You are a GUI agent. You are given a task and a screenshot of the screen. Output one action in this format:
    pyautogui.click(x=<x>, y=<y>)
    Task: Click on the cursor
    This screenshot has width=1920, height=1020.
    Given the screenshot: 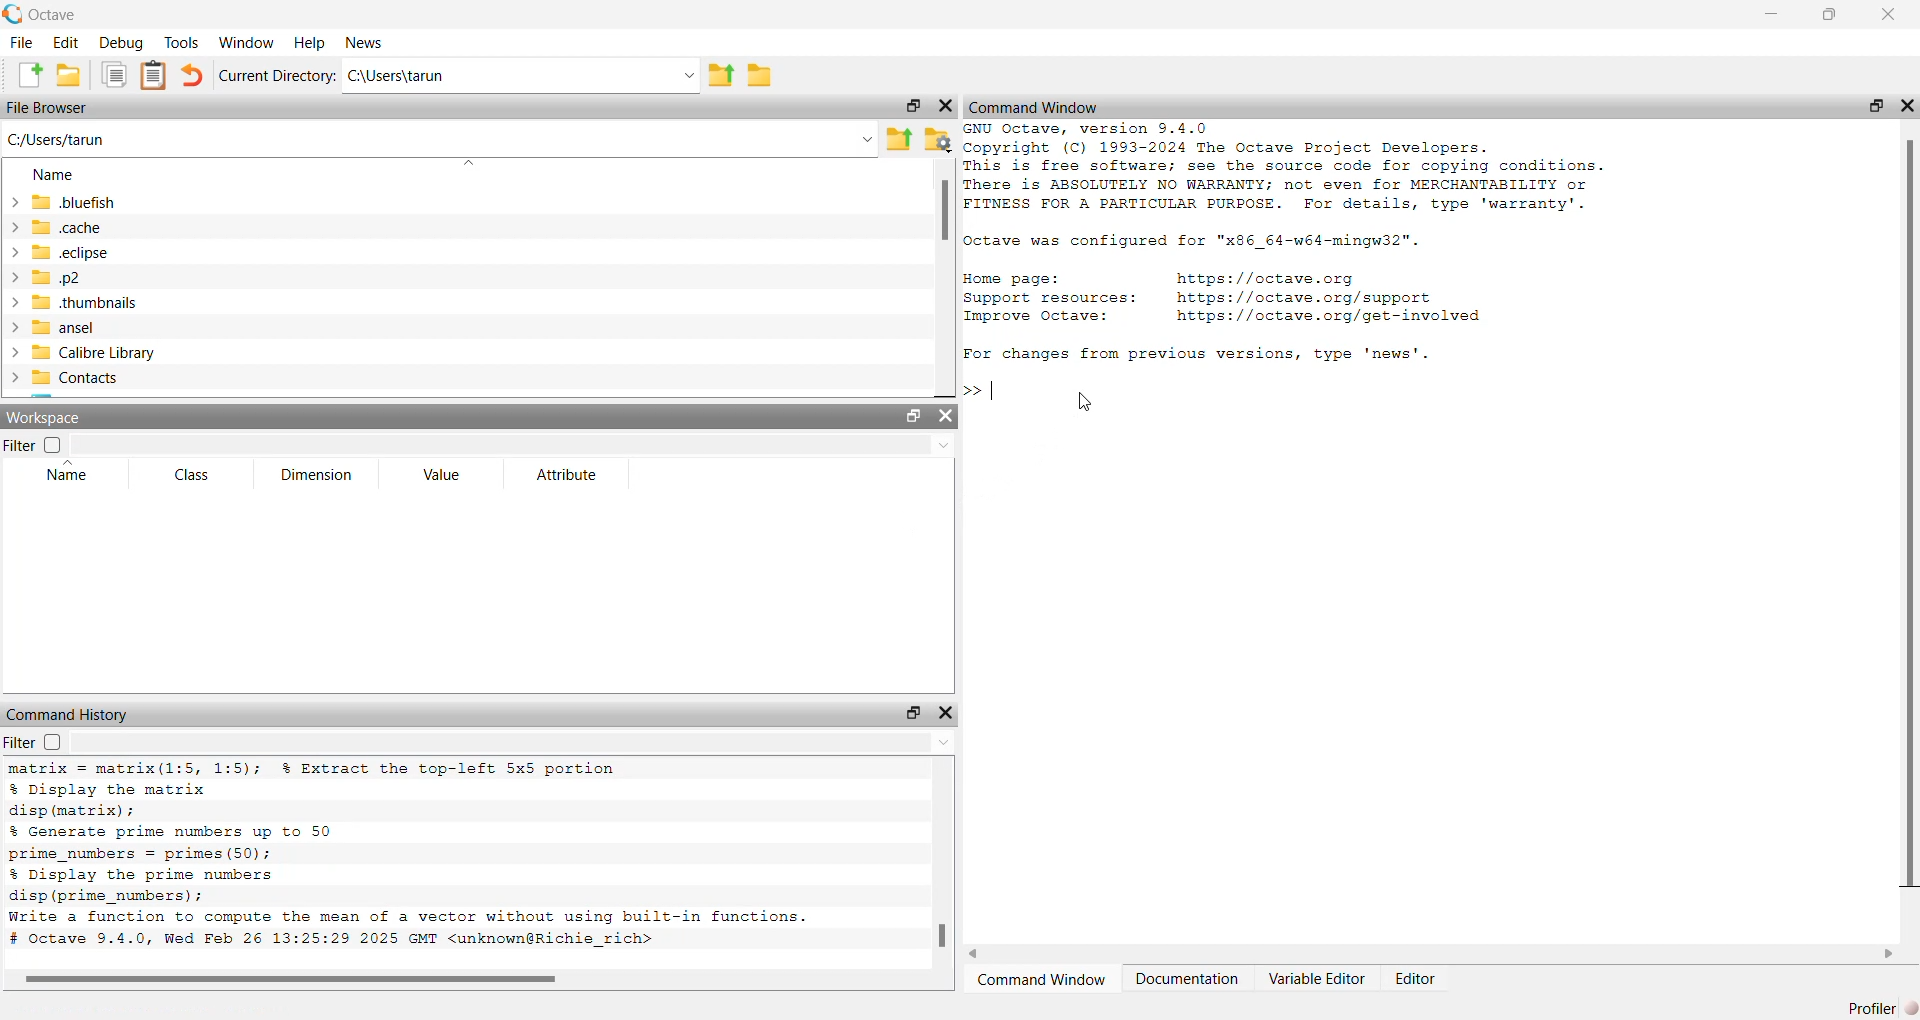 What is the action you would take?
    pyautogui.click(x=1084, y=401)
    